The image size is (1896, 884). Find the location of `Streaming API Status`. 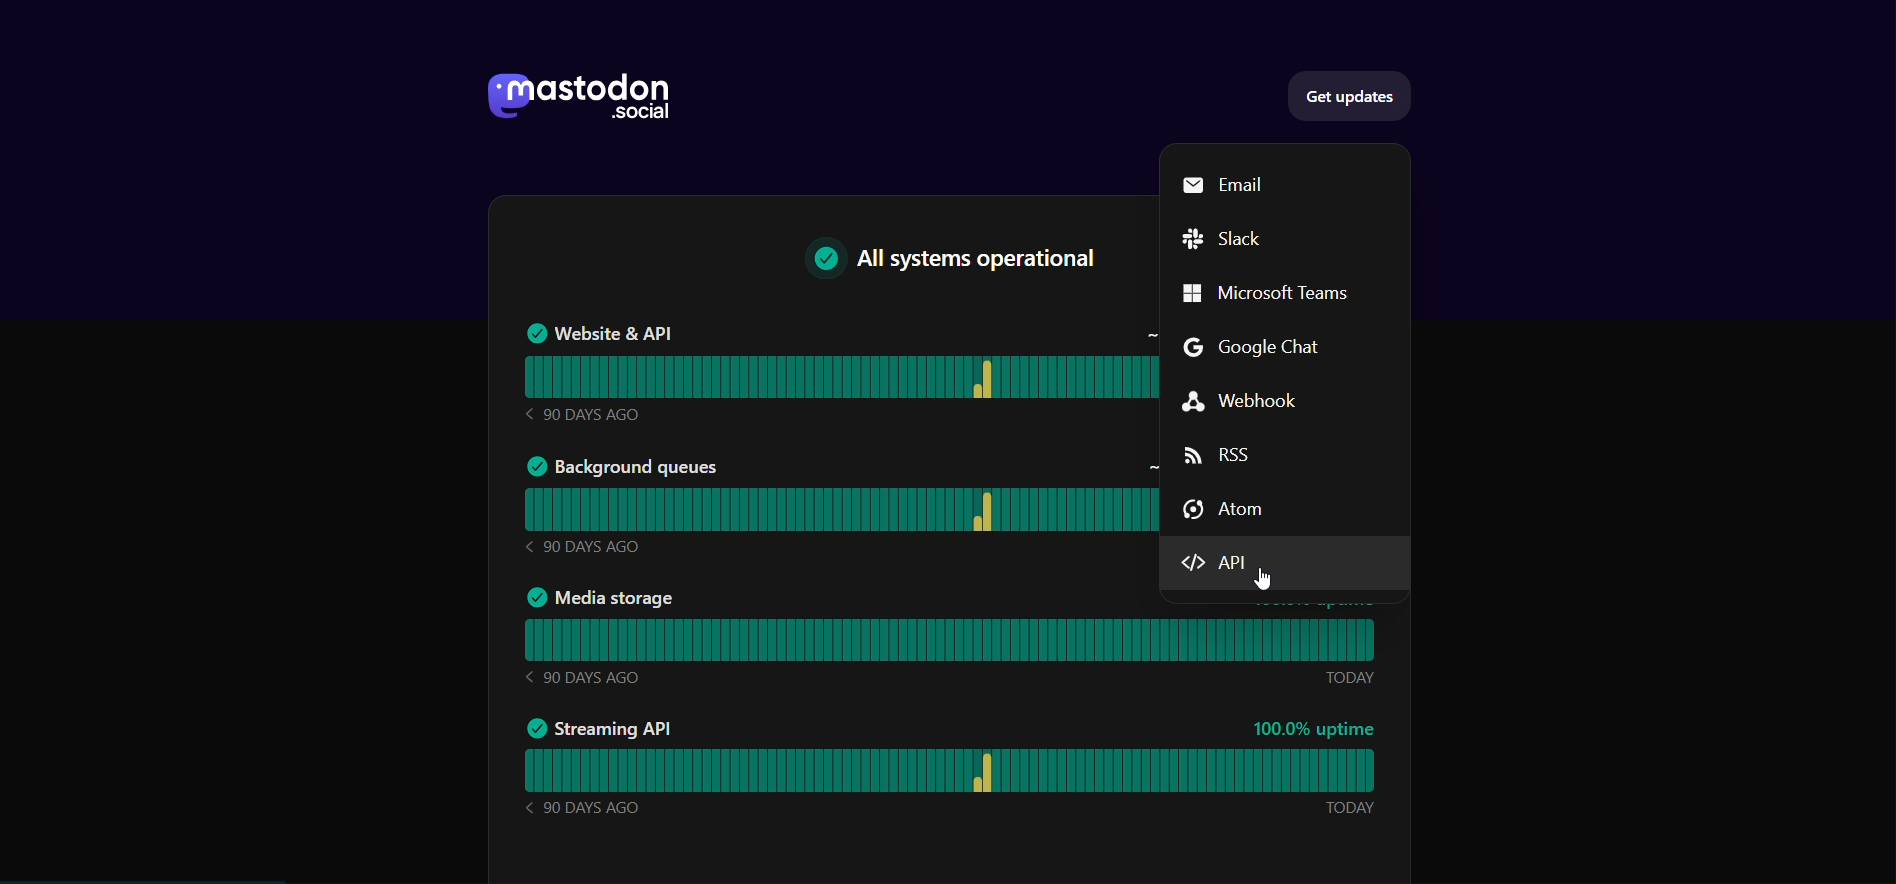

Streaming API Status is located at coordinates (952, 771).